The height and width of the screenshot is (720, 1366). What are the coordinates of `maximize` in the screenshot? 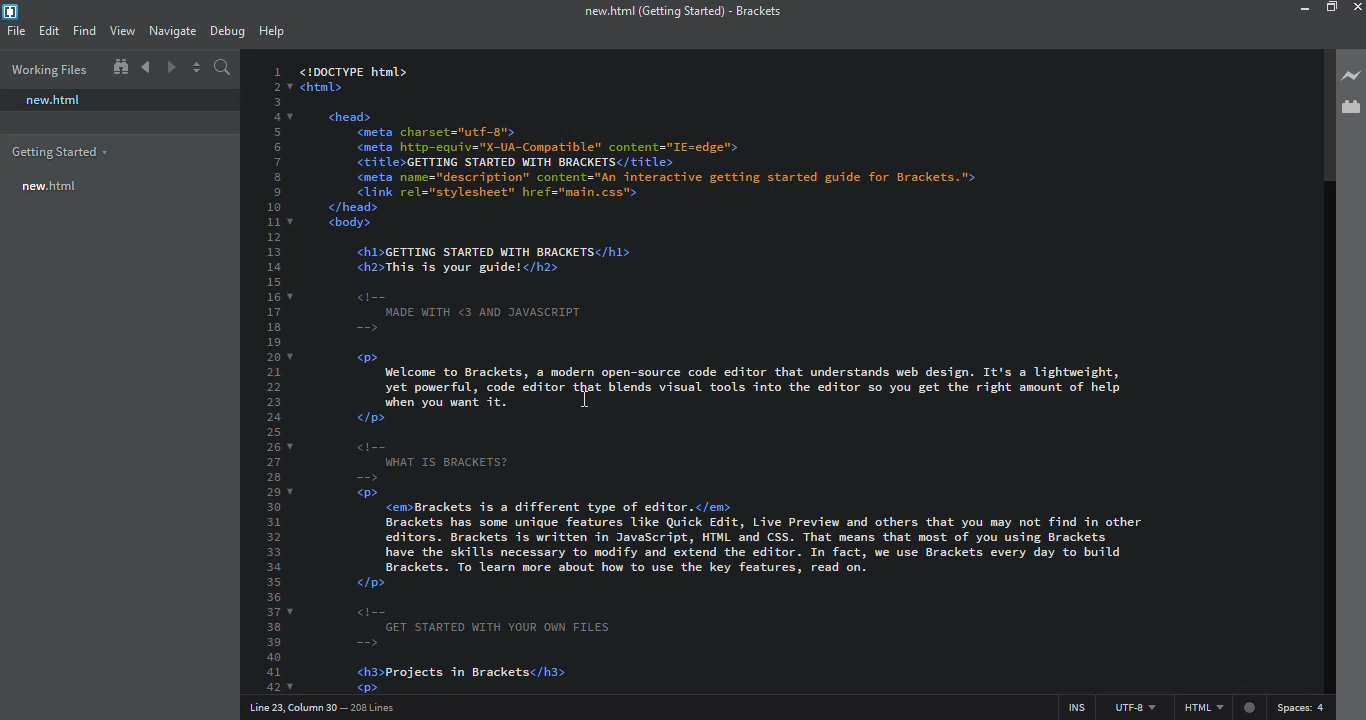 It's located at (1331, 7).